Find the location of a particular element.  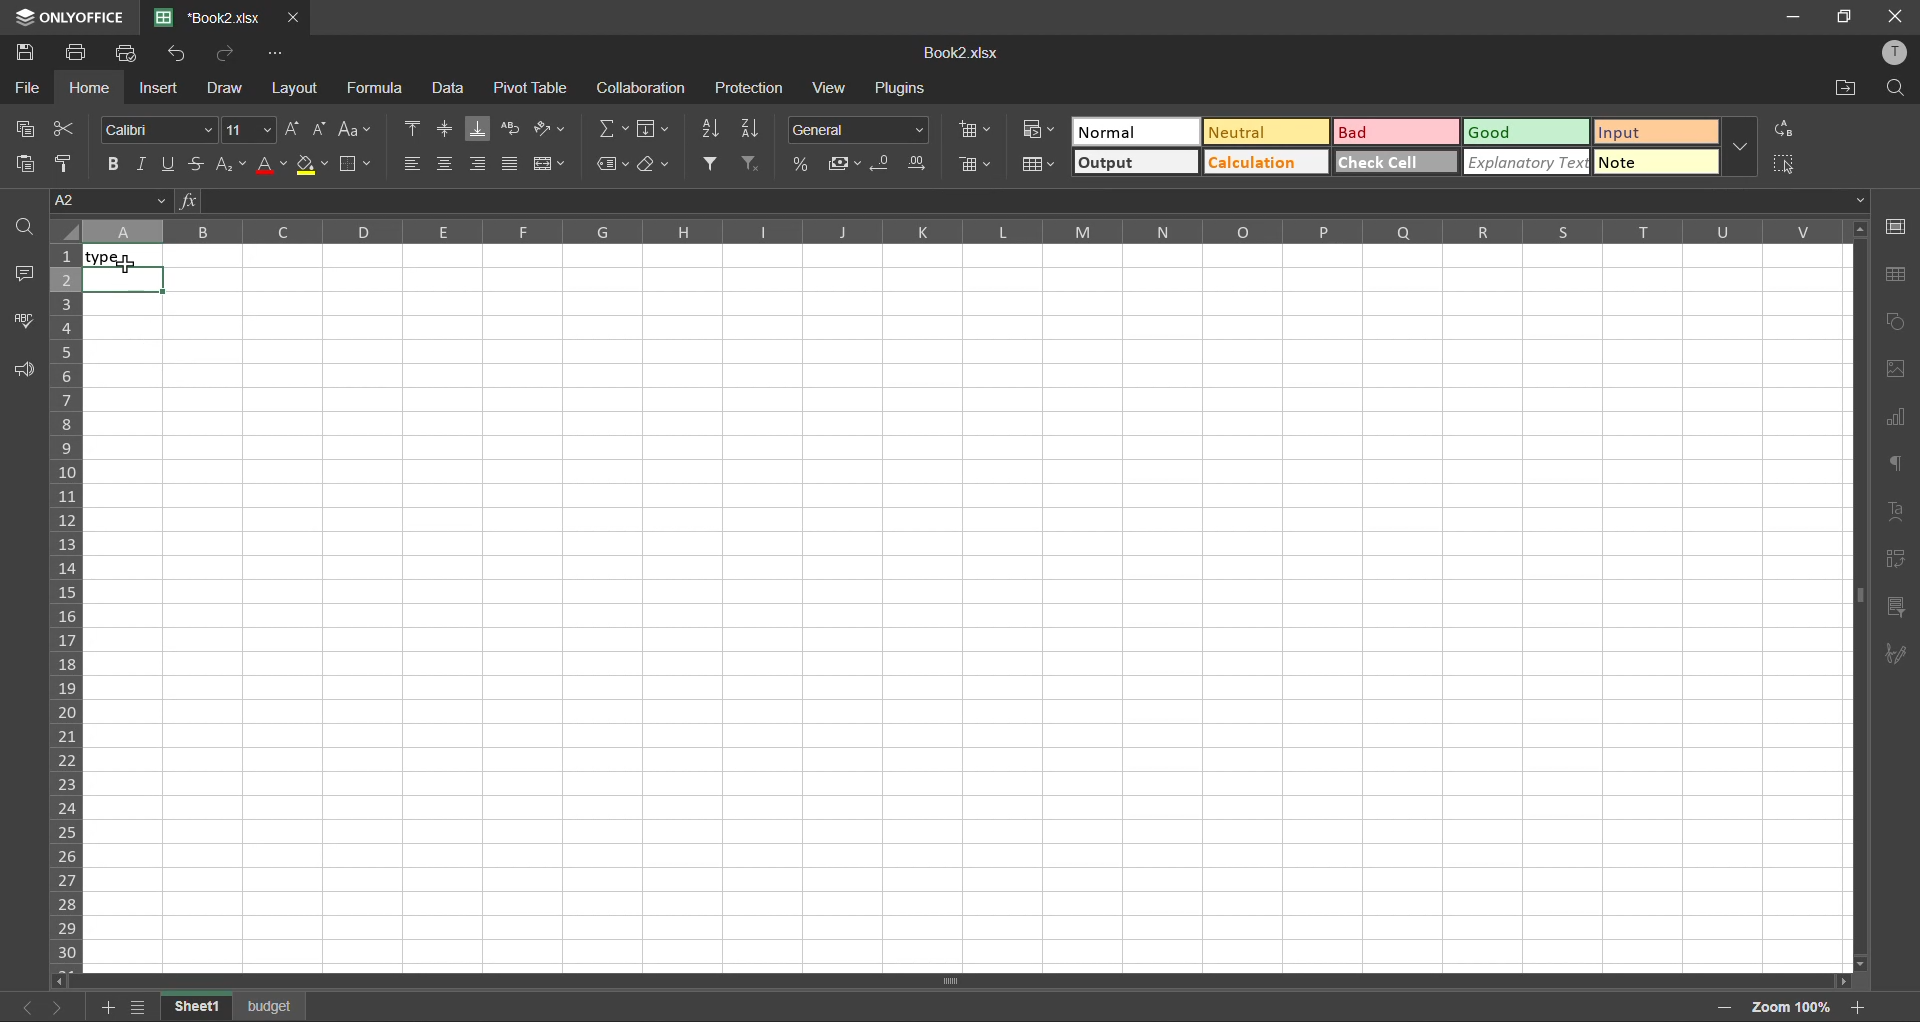

list of sheets is located at coordinates (142, 1007).